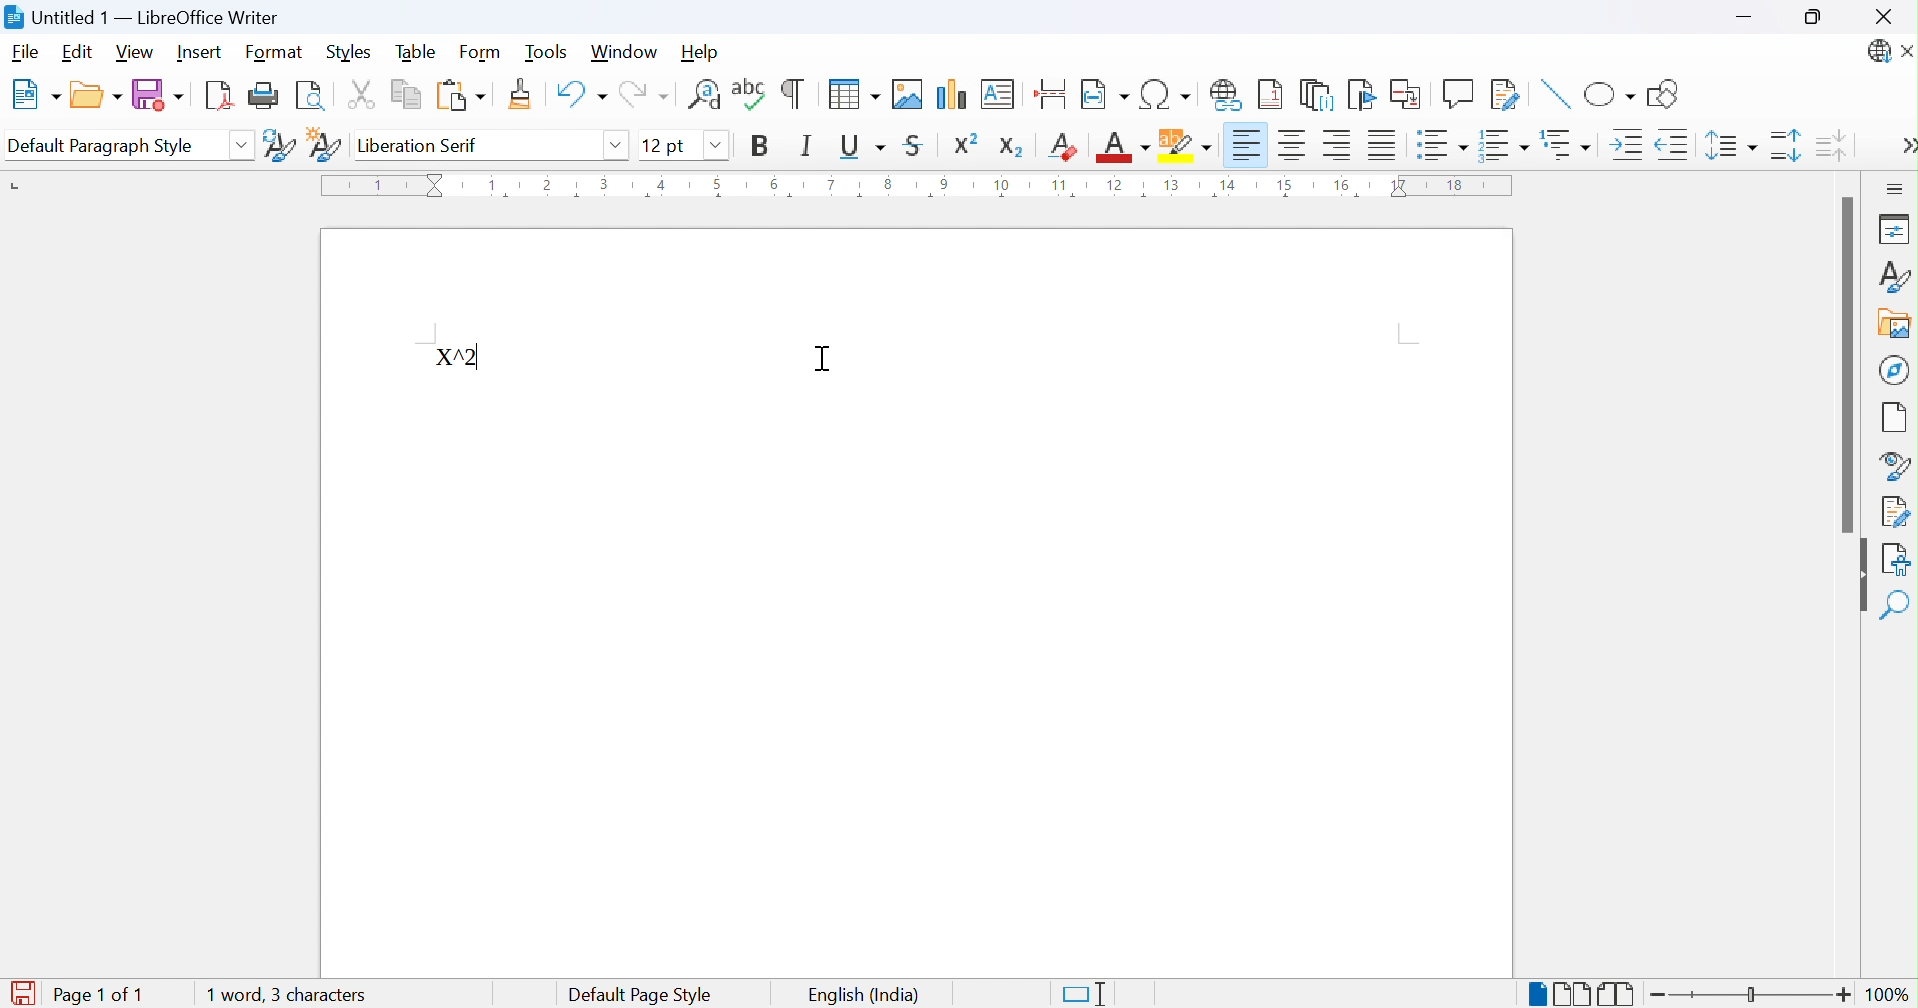  Describe the element at coordinates (523, 93) in the screenshot. I see `Clone formatting` at that location.